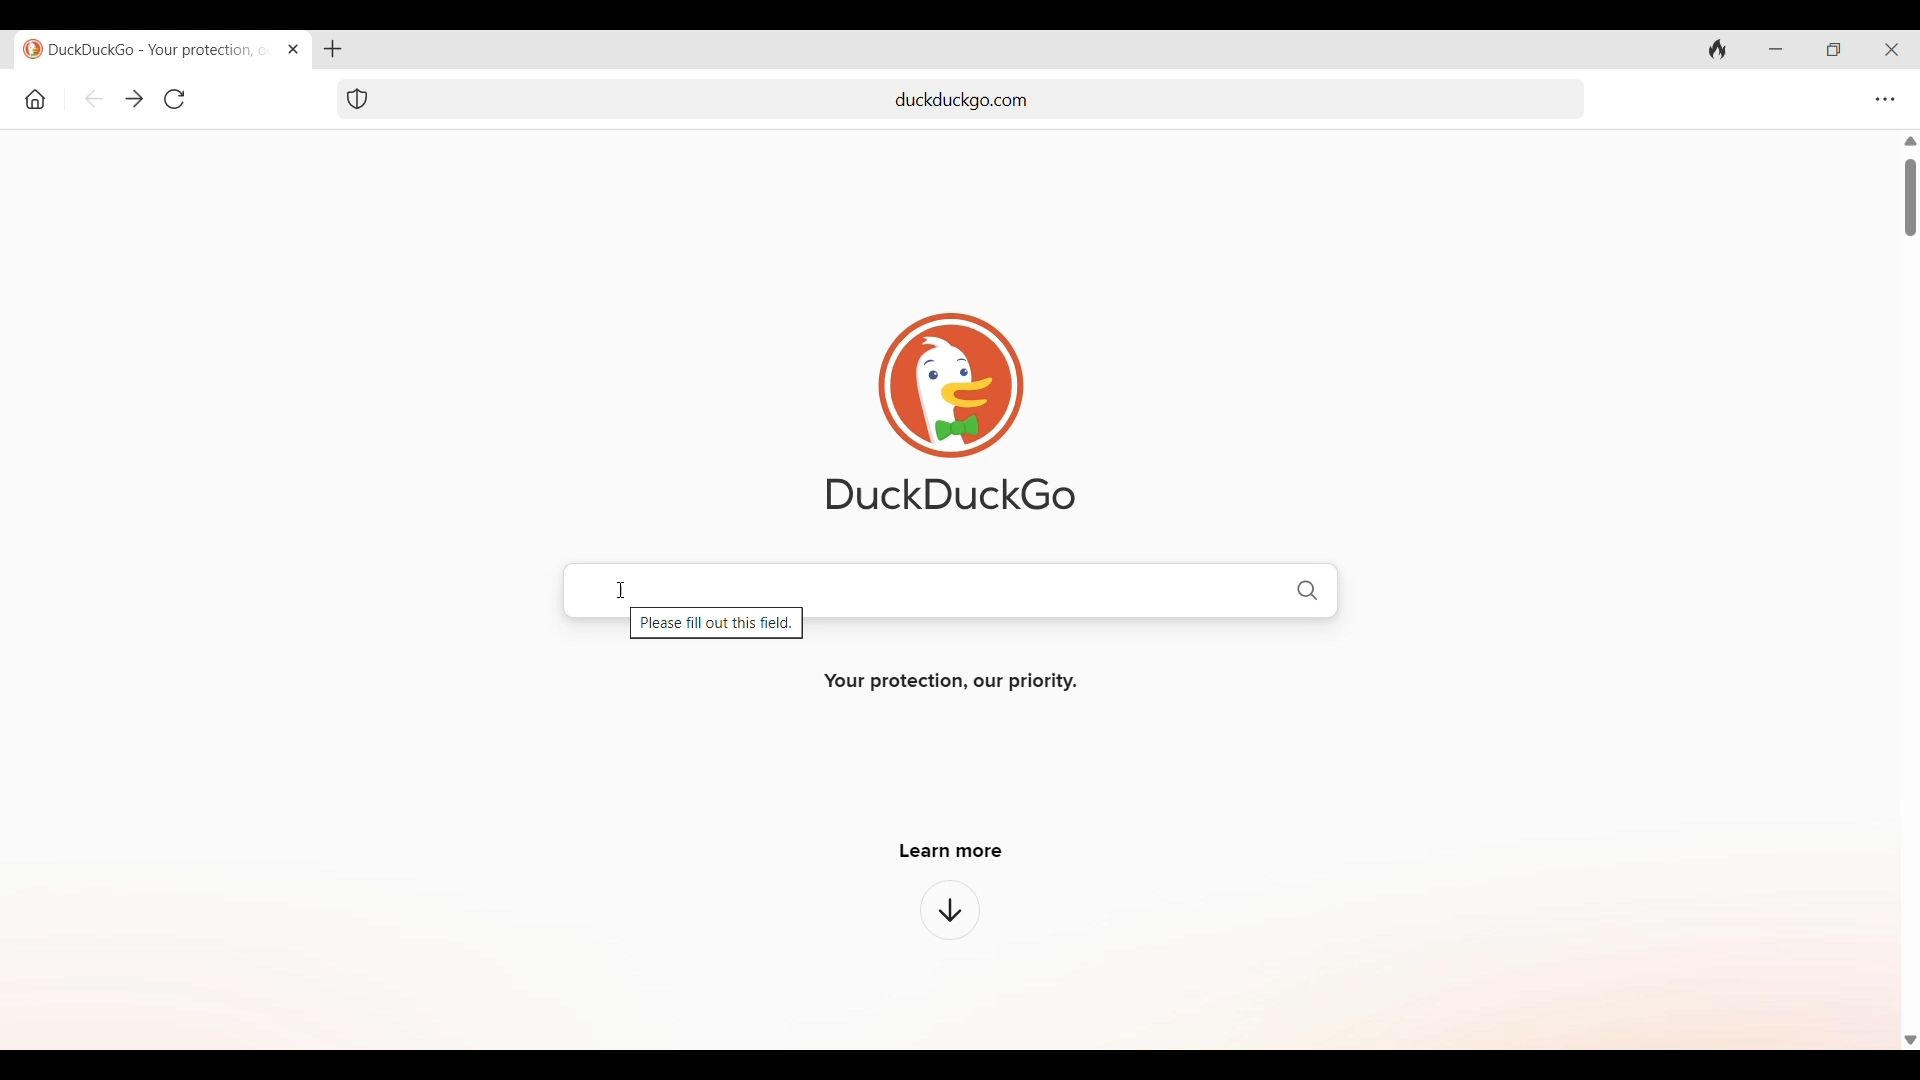 This screenshot has width=1920, height=1080. What do you see at coordinates (717, 626) in the screenshot?
I see `Please fill out this field` at bounding box center [717, 626].